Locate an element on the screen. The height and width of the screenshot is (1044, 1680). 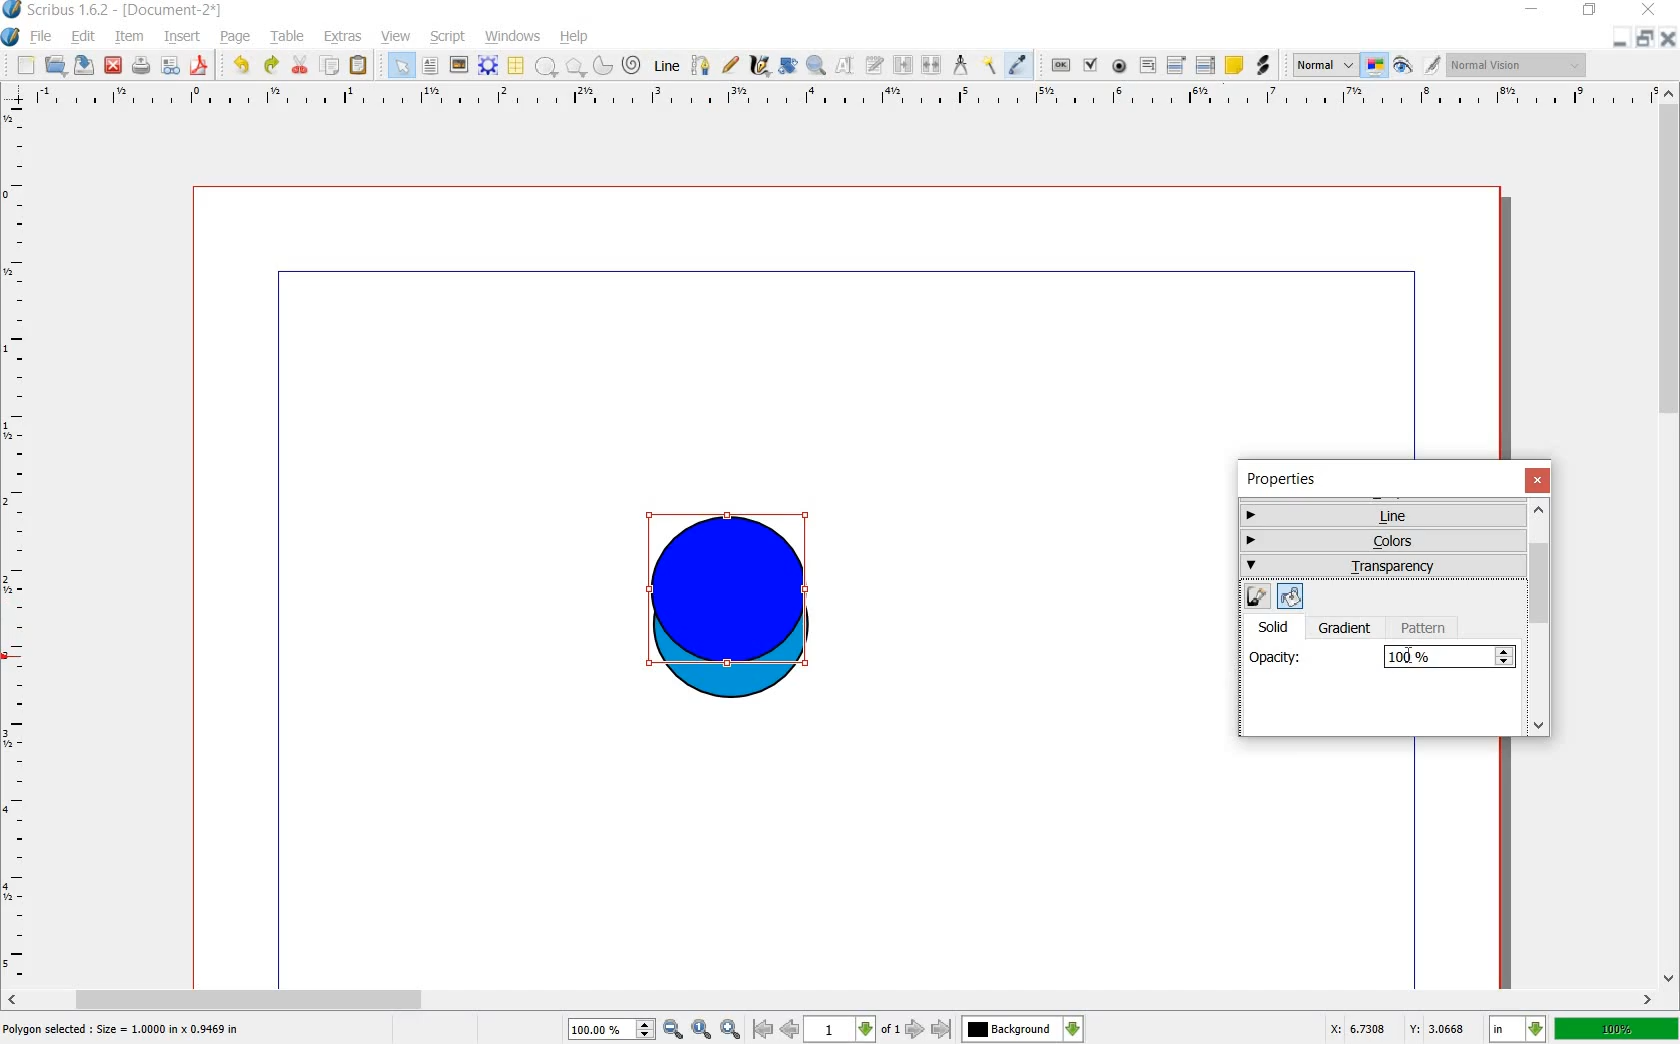
view is located at coordinates (395, 37).